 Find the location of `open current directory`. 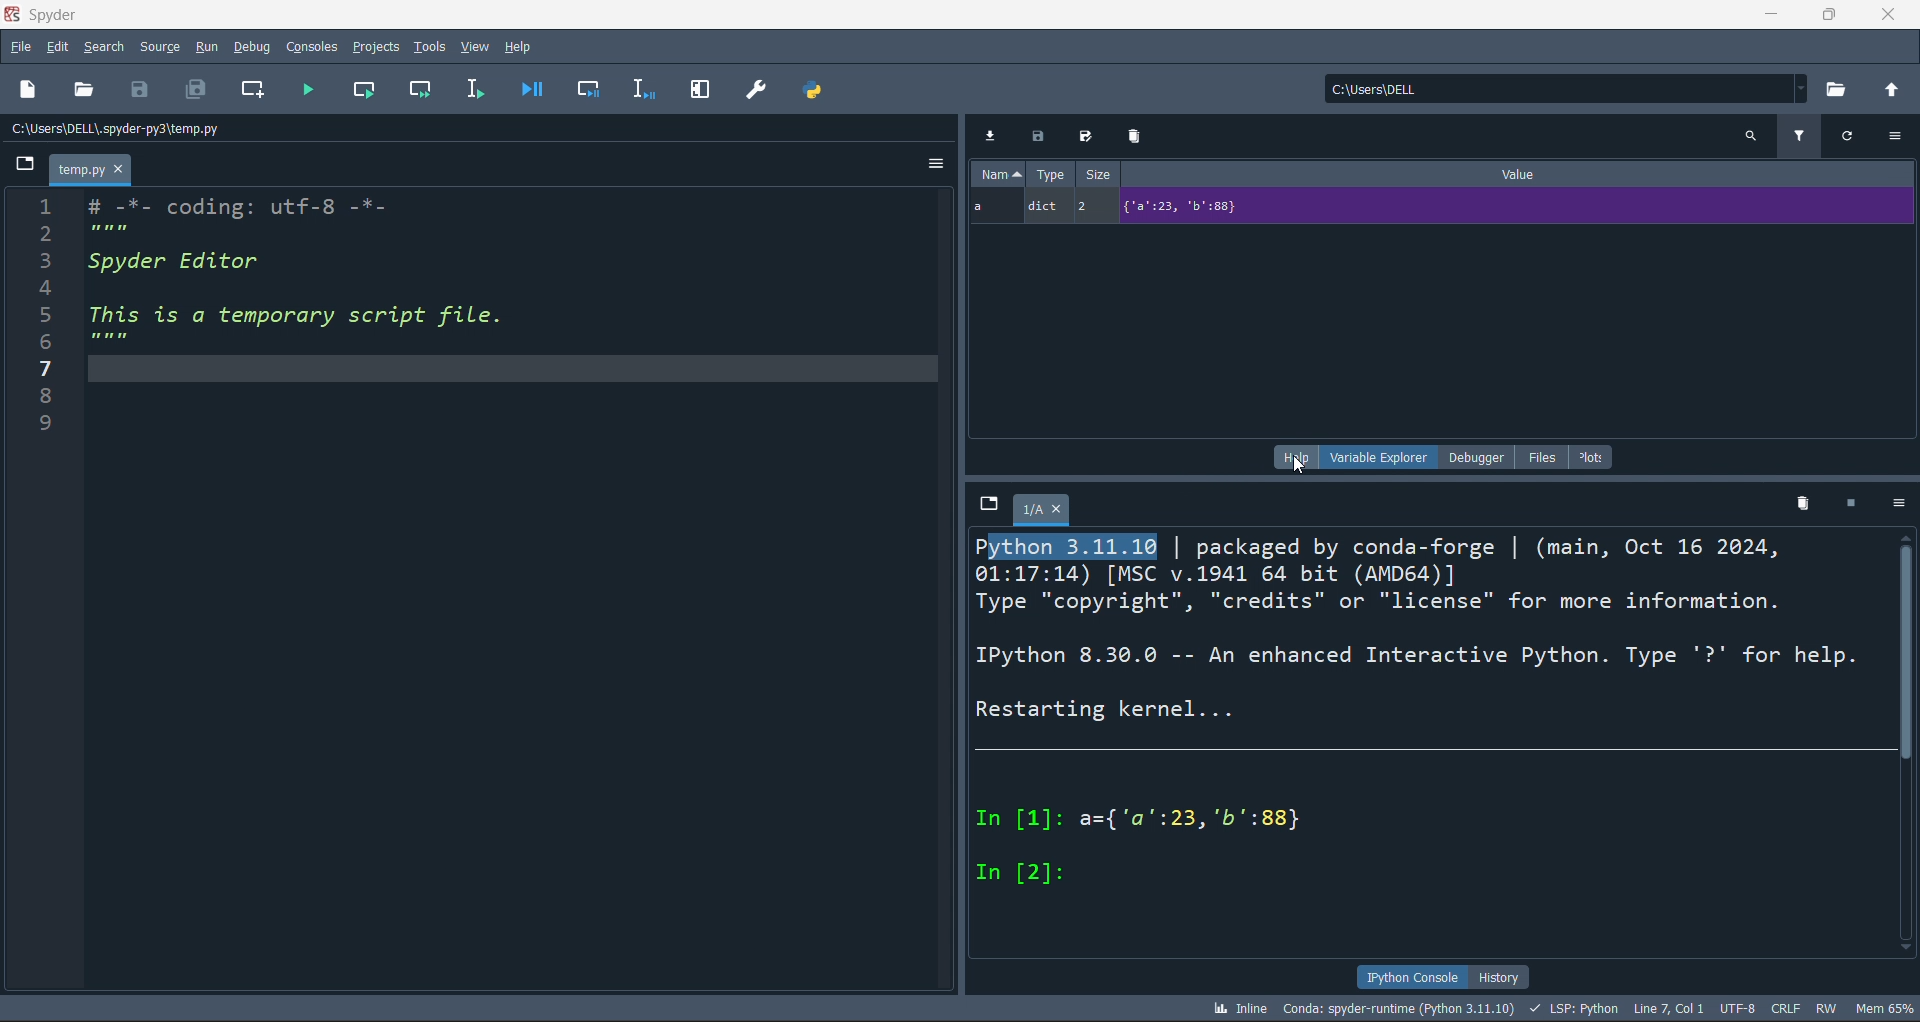

open current directory is located at coordinates (1835, 90).